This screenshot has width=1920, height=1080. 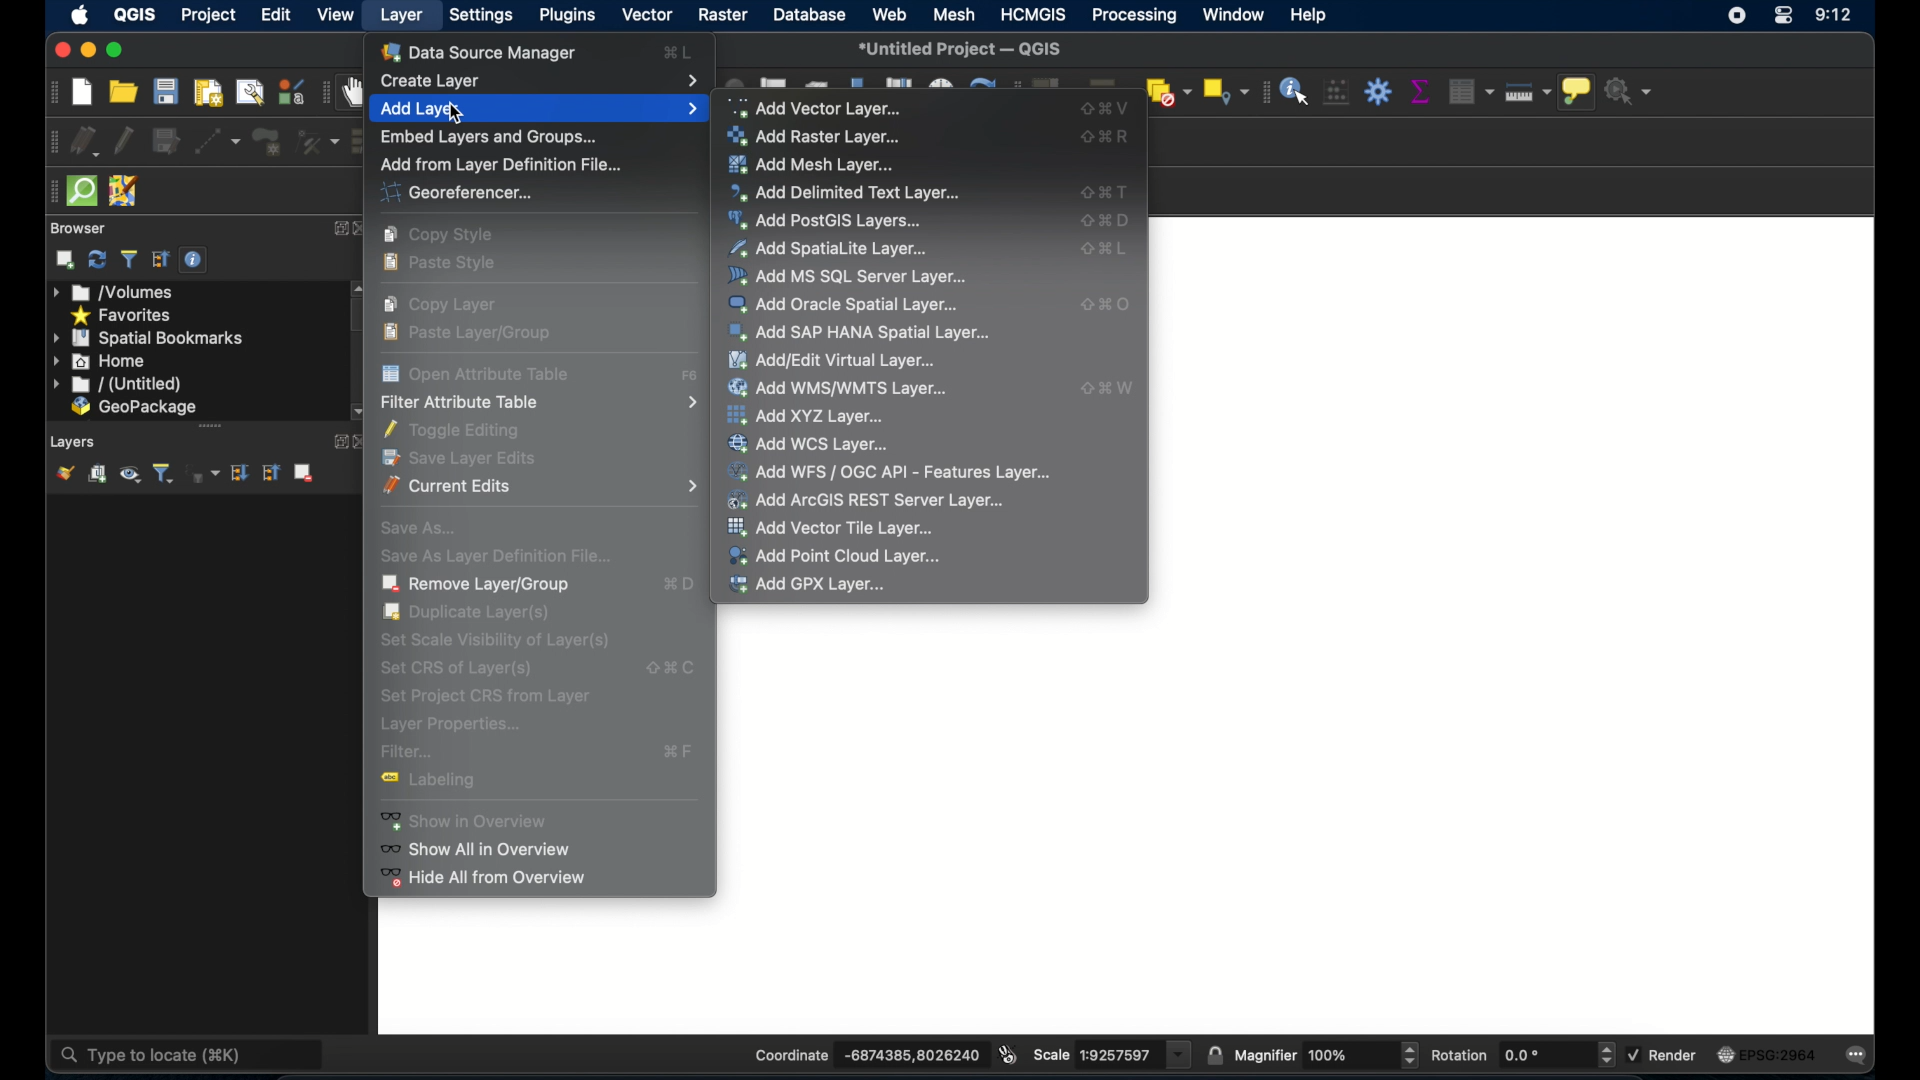 I want to click on style manager, so click(x=290, y=90).